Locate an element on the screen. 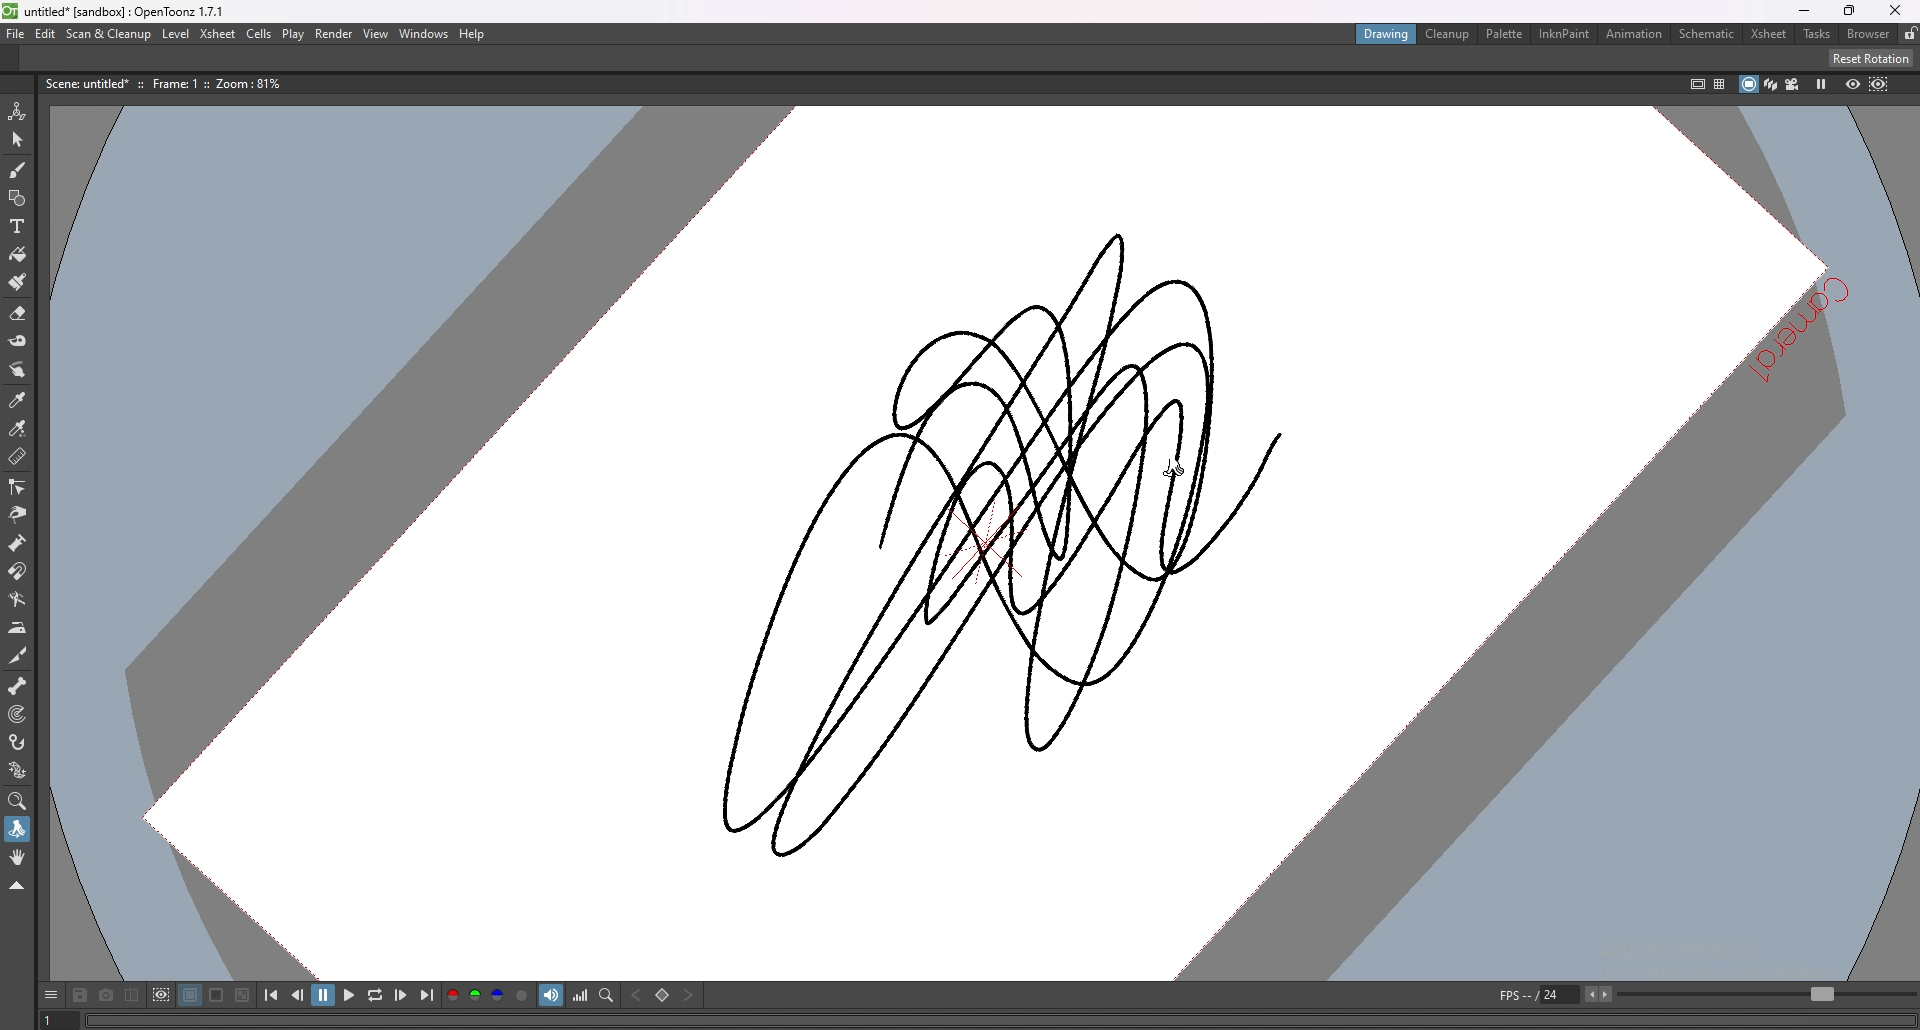 The width and height of the screenshot is (1920, 1030). animation is located at coordinates (1635, 34).